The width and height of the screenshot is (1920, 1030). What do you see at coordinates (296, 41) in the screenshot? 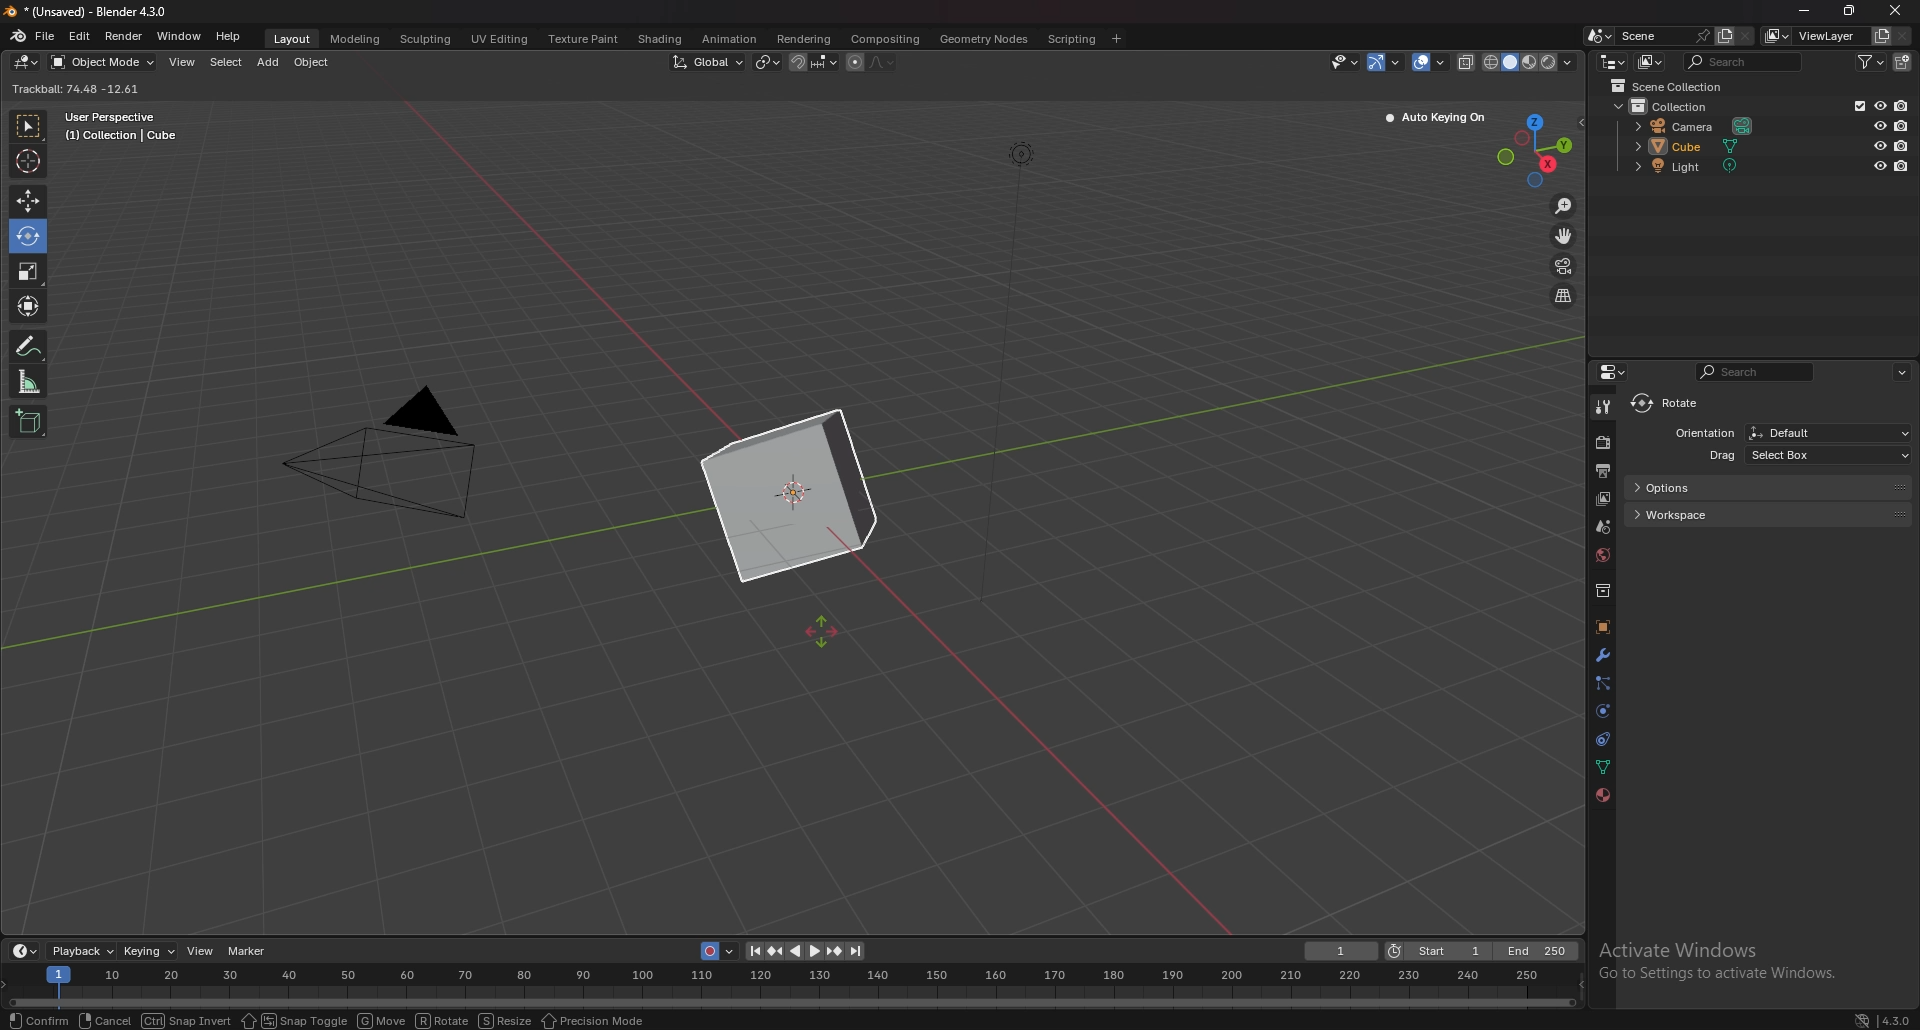
I see `layout` at bounding box center [296, 41].